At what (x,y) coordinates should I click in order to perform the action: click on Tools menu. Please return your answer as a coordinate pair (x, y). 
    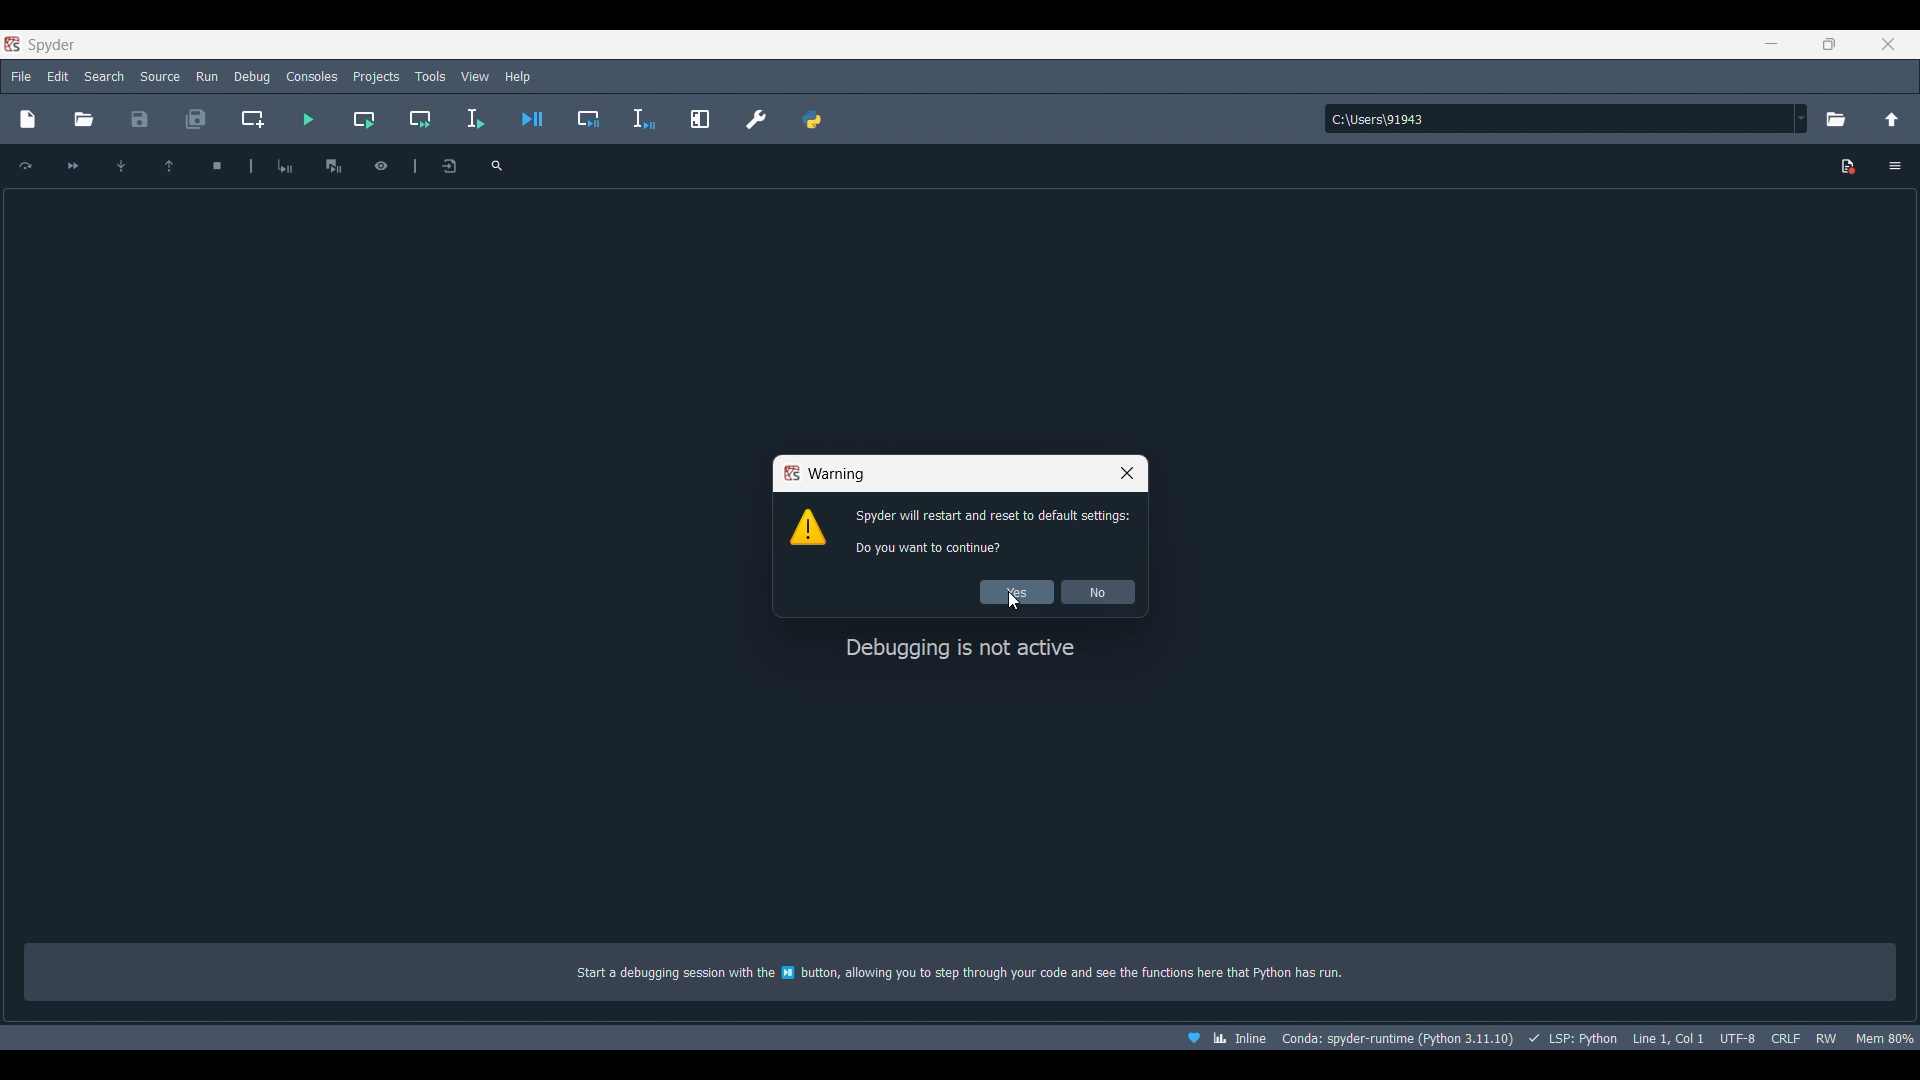
    Looking at the image, I should click on (431, 77).